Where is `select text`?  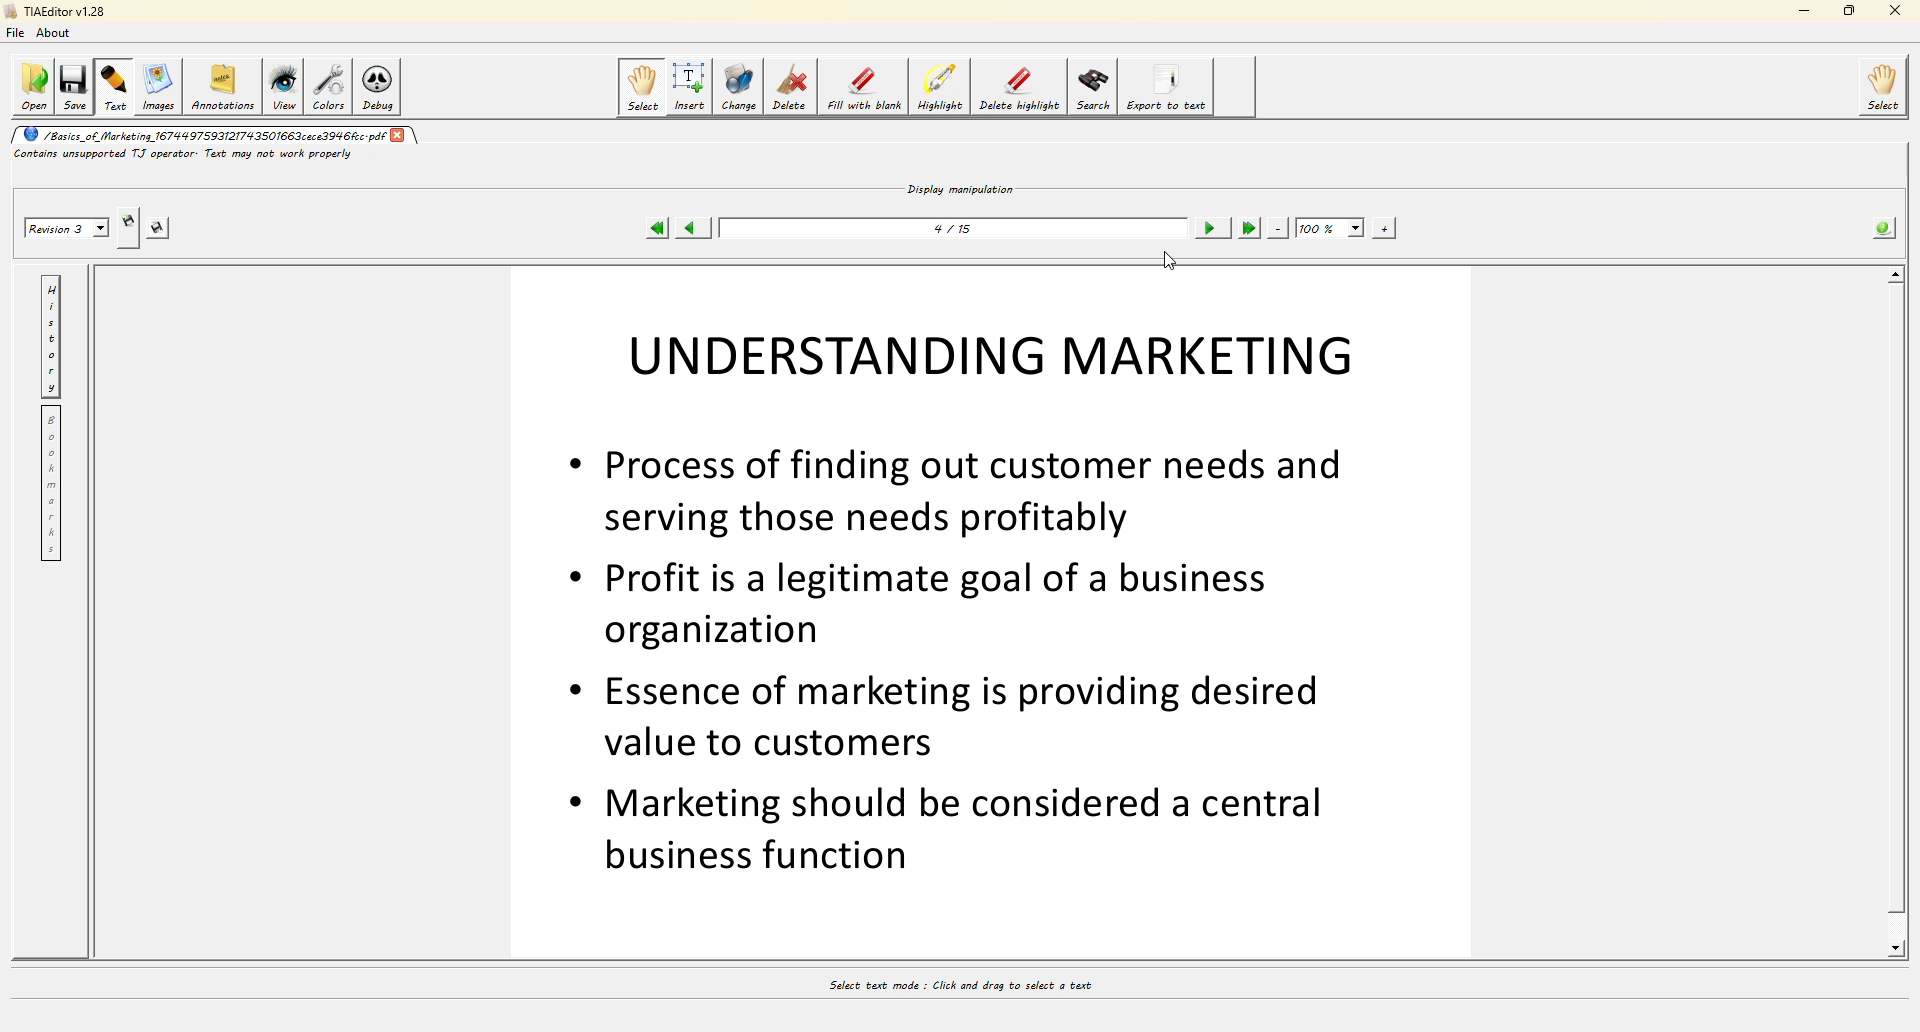
select text is located at coordinates (975, 987).